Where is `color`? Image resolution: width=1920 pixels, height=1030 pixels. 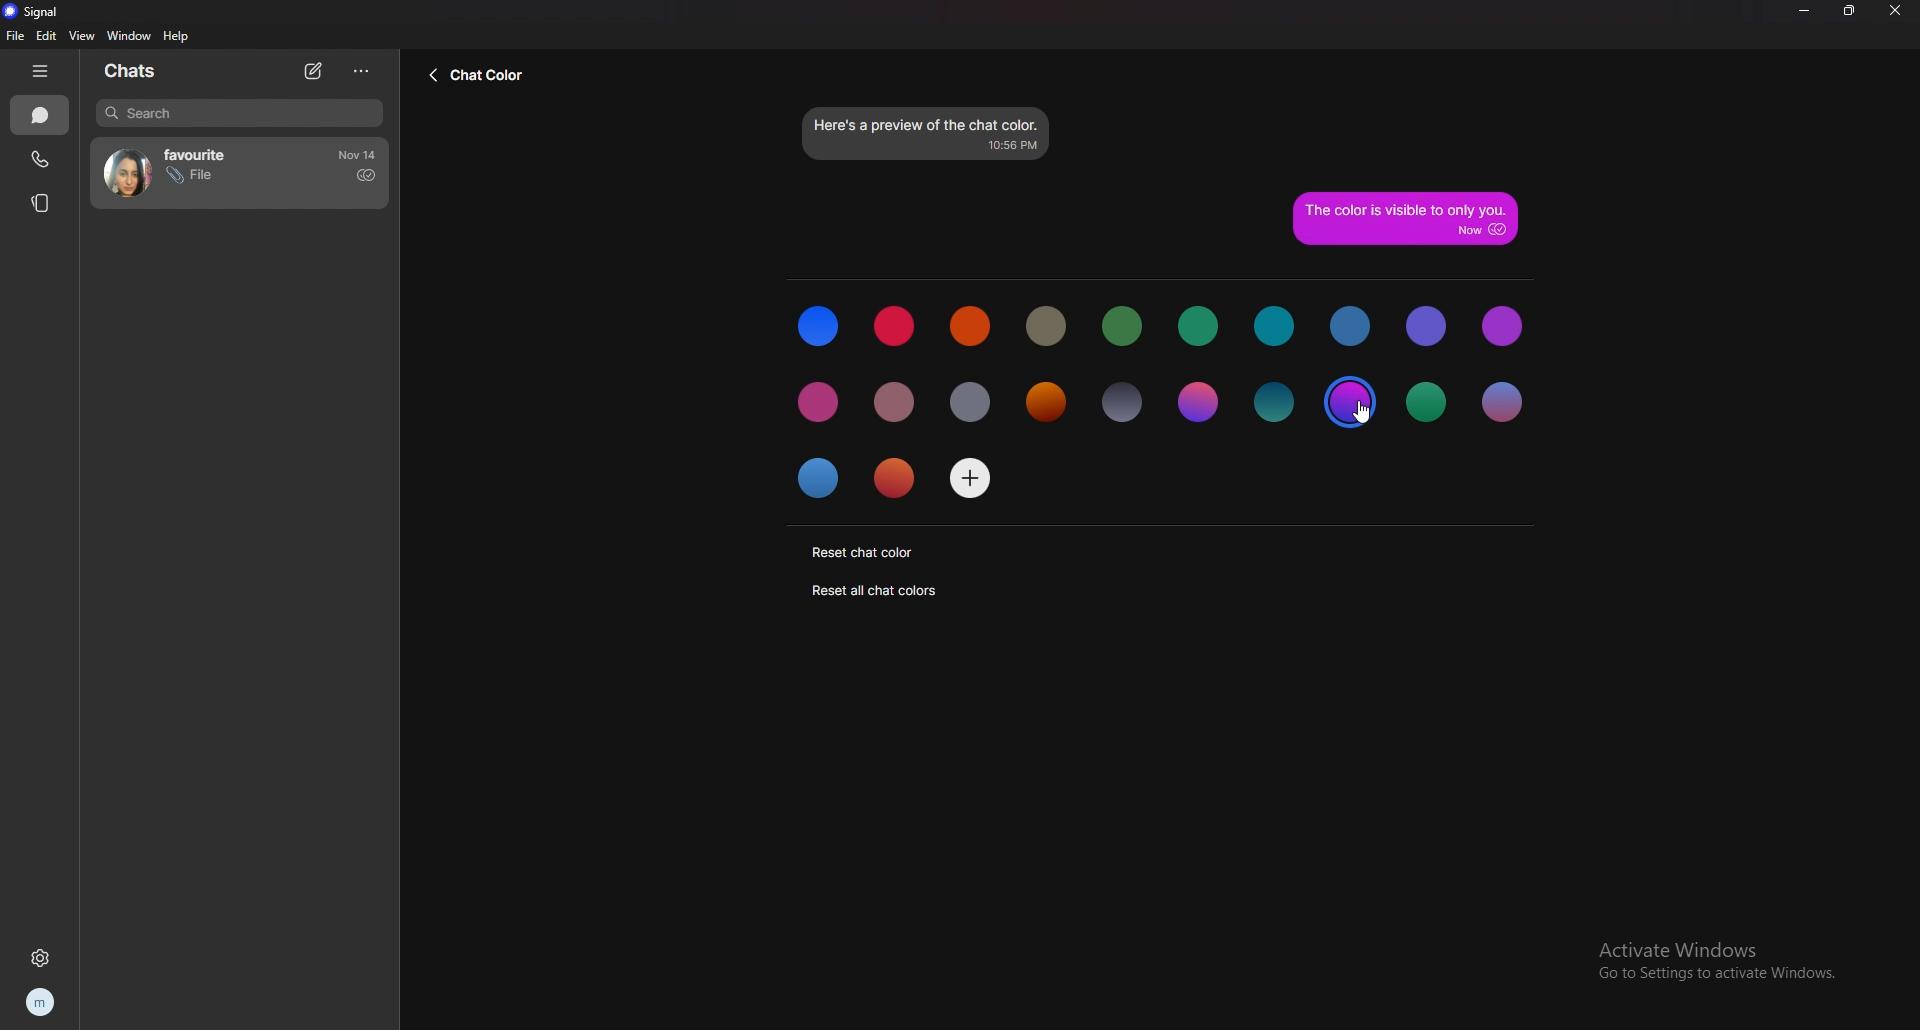
color is located at coordinates (1352, 327).